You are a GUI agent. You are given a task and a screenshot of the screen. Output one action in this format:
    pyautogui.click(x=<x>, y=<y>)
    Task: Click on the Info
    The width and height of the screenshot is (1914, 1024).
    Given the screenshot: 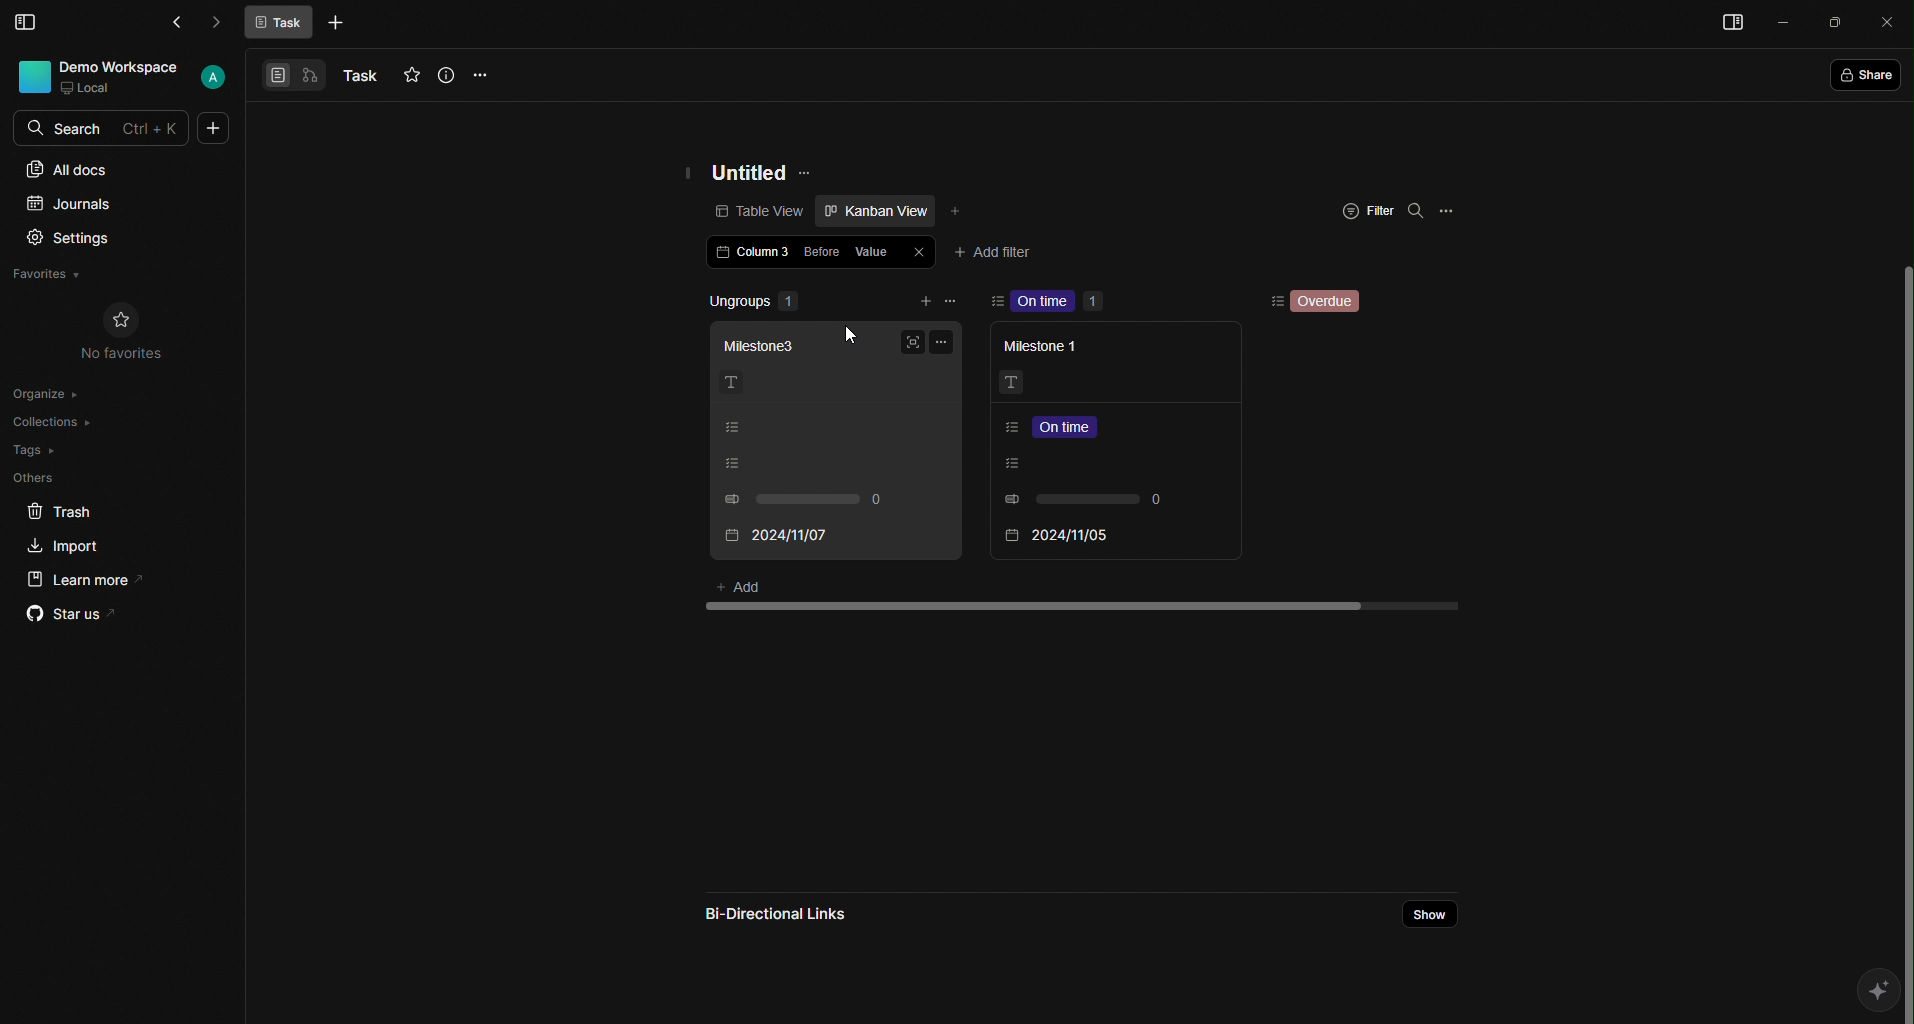 What is the action you would take?
    pyautogui.click(x=444, y=74)
    